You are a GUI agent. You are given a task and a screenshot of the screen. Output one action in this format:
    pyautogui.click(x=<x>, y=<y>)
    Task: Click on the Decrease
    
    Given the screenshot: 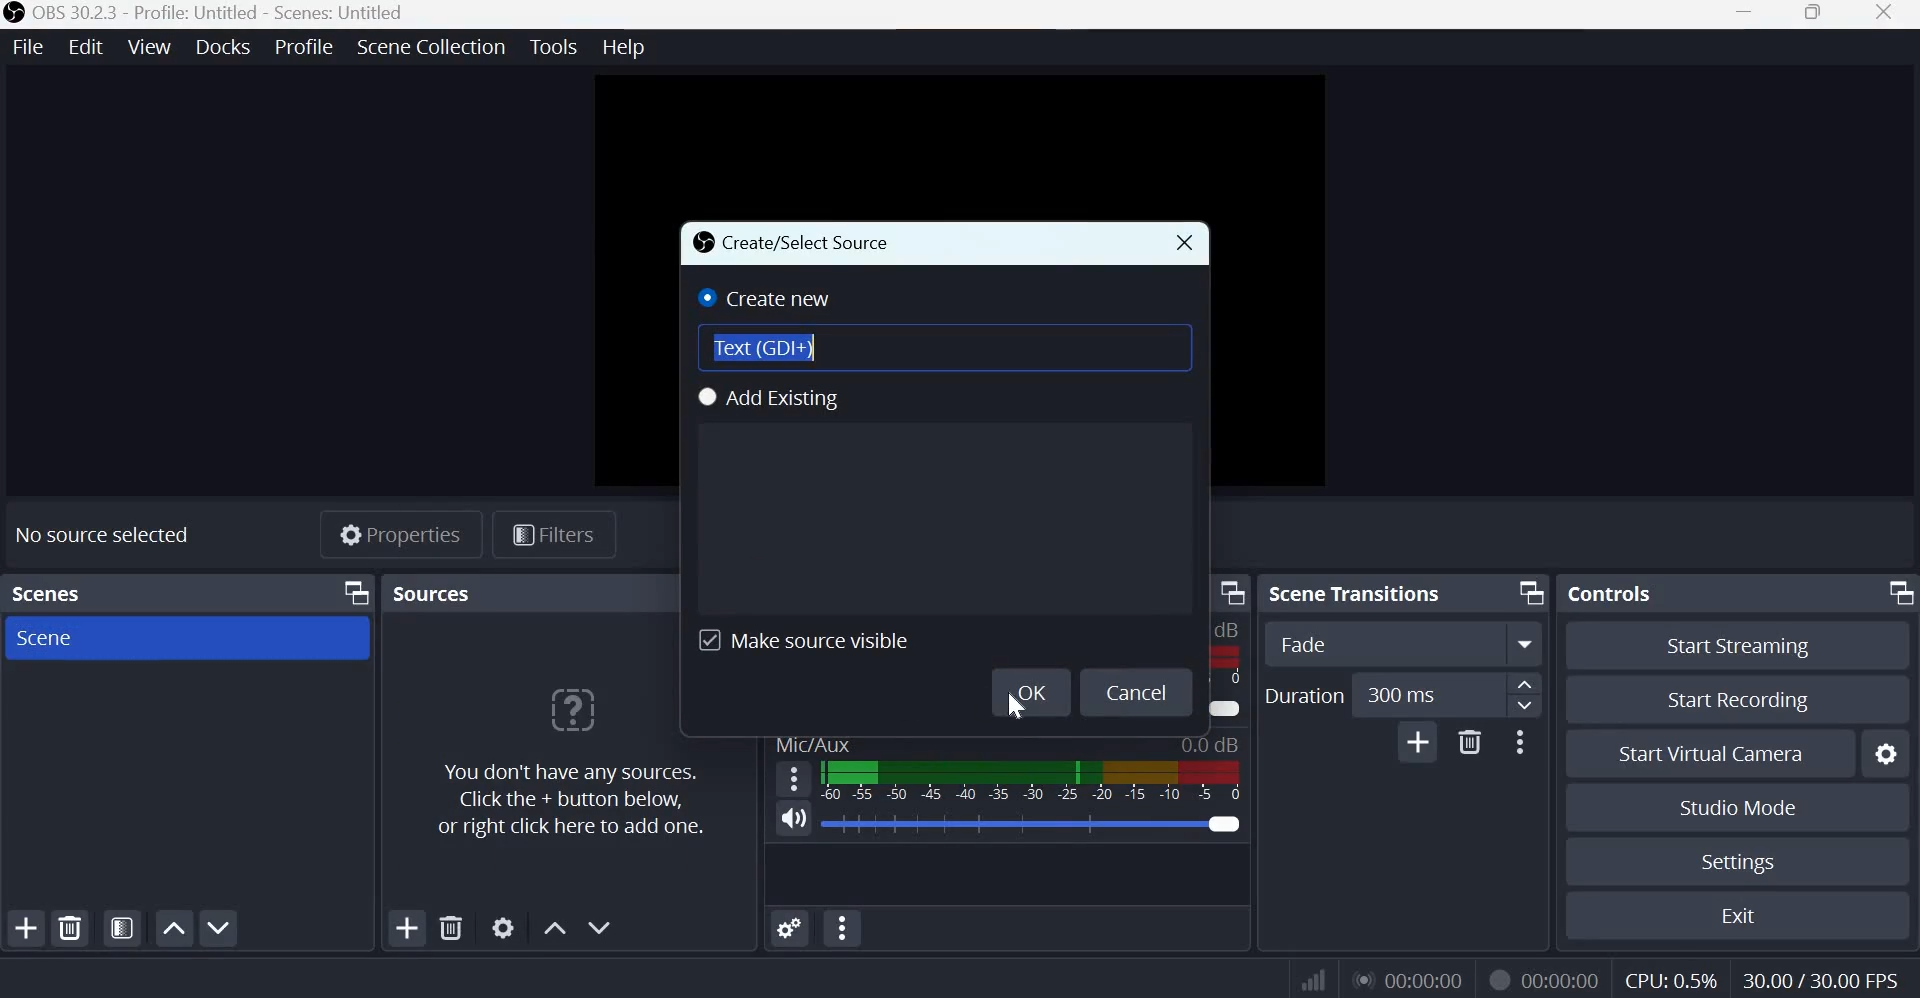 What is the action you would take?
    pyautogui.click(x=1526, y=710)
    